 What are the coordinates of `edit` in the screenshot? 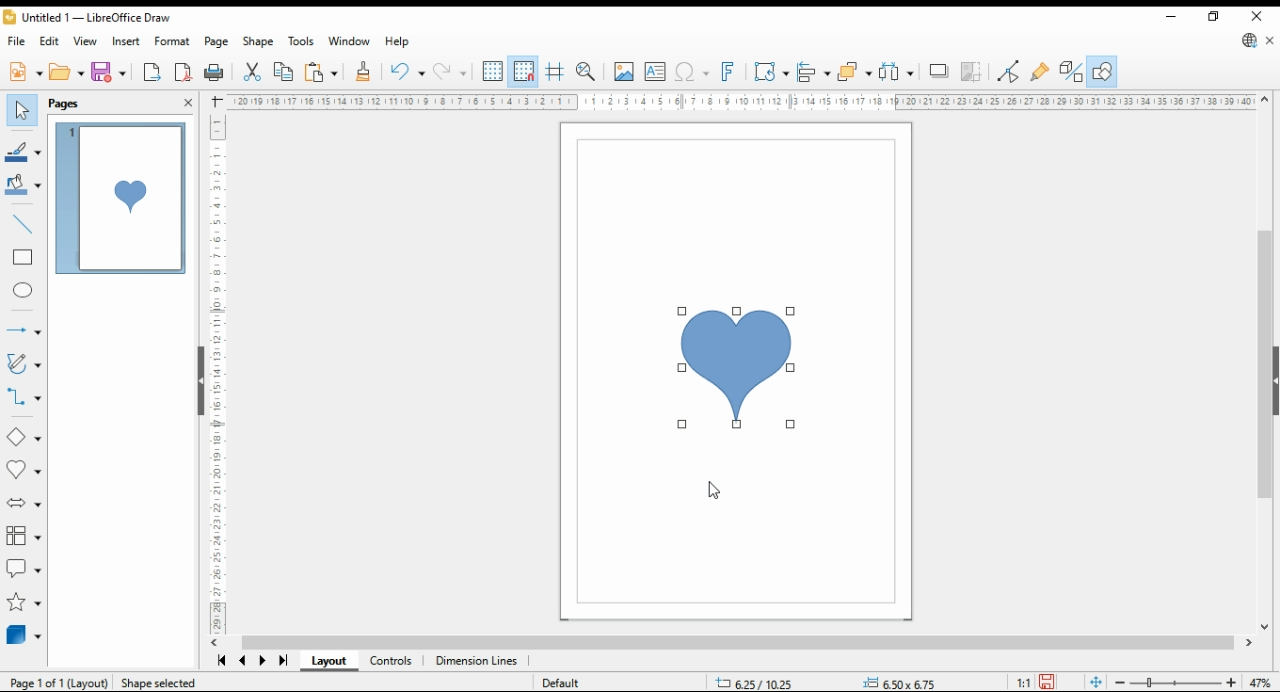 It's located at (49, 42).